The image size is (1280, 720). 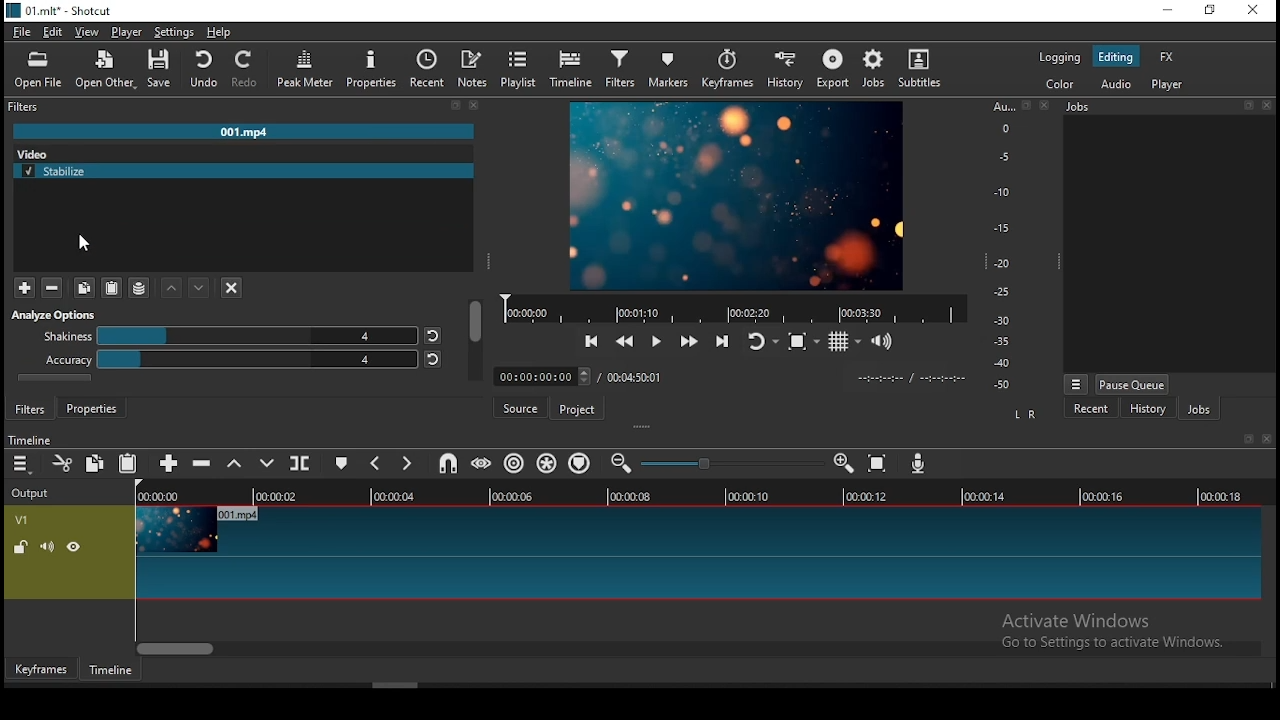 What do you see at coordinates (735, 305) in the screenshot?
I see `timeline` at bounding box center [735, 305].